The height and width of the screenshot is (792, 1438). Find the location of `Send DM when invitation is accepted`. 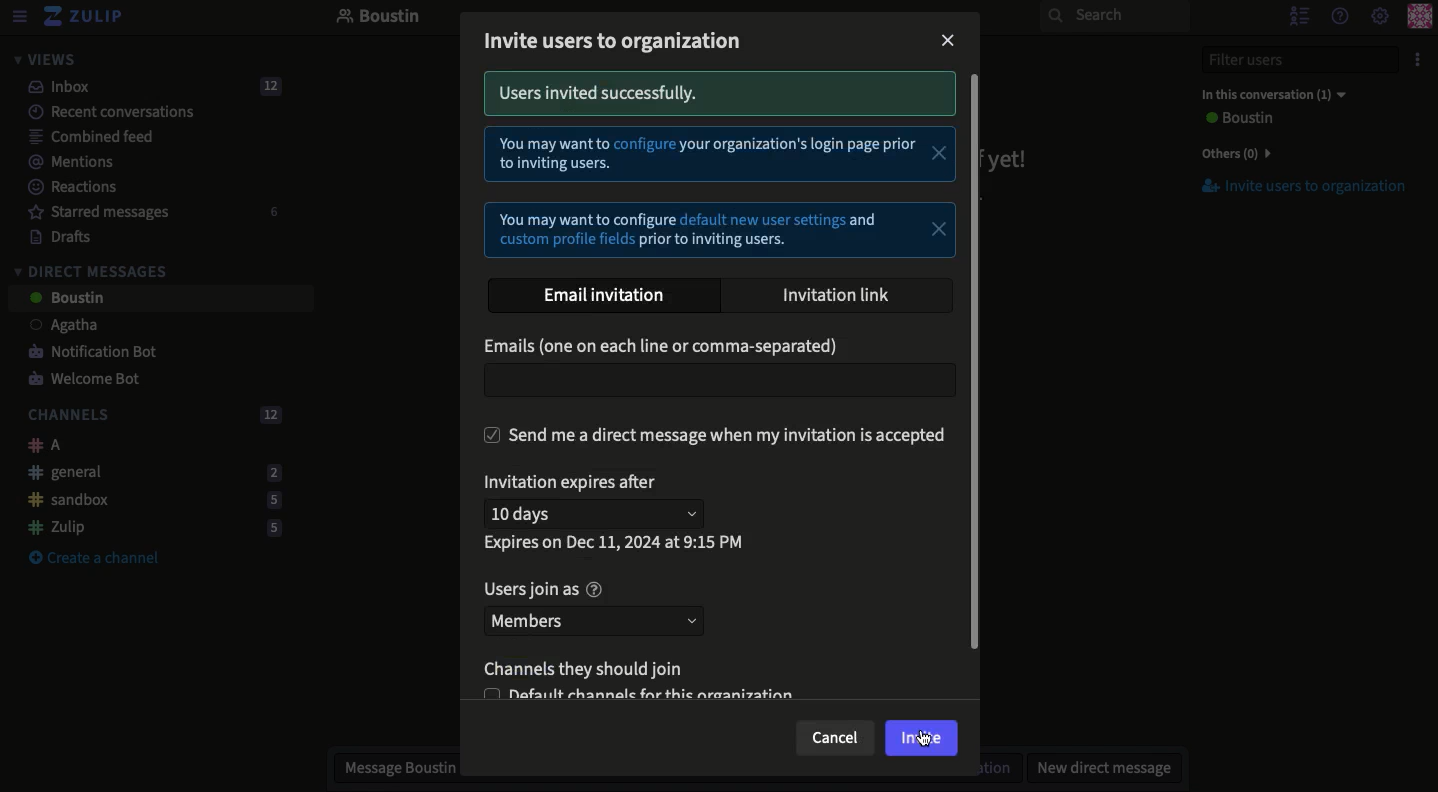

Send DM when invitation is accepted is located at coordinates (720, 435).